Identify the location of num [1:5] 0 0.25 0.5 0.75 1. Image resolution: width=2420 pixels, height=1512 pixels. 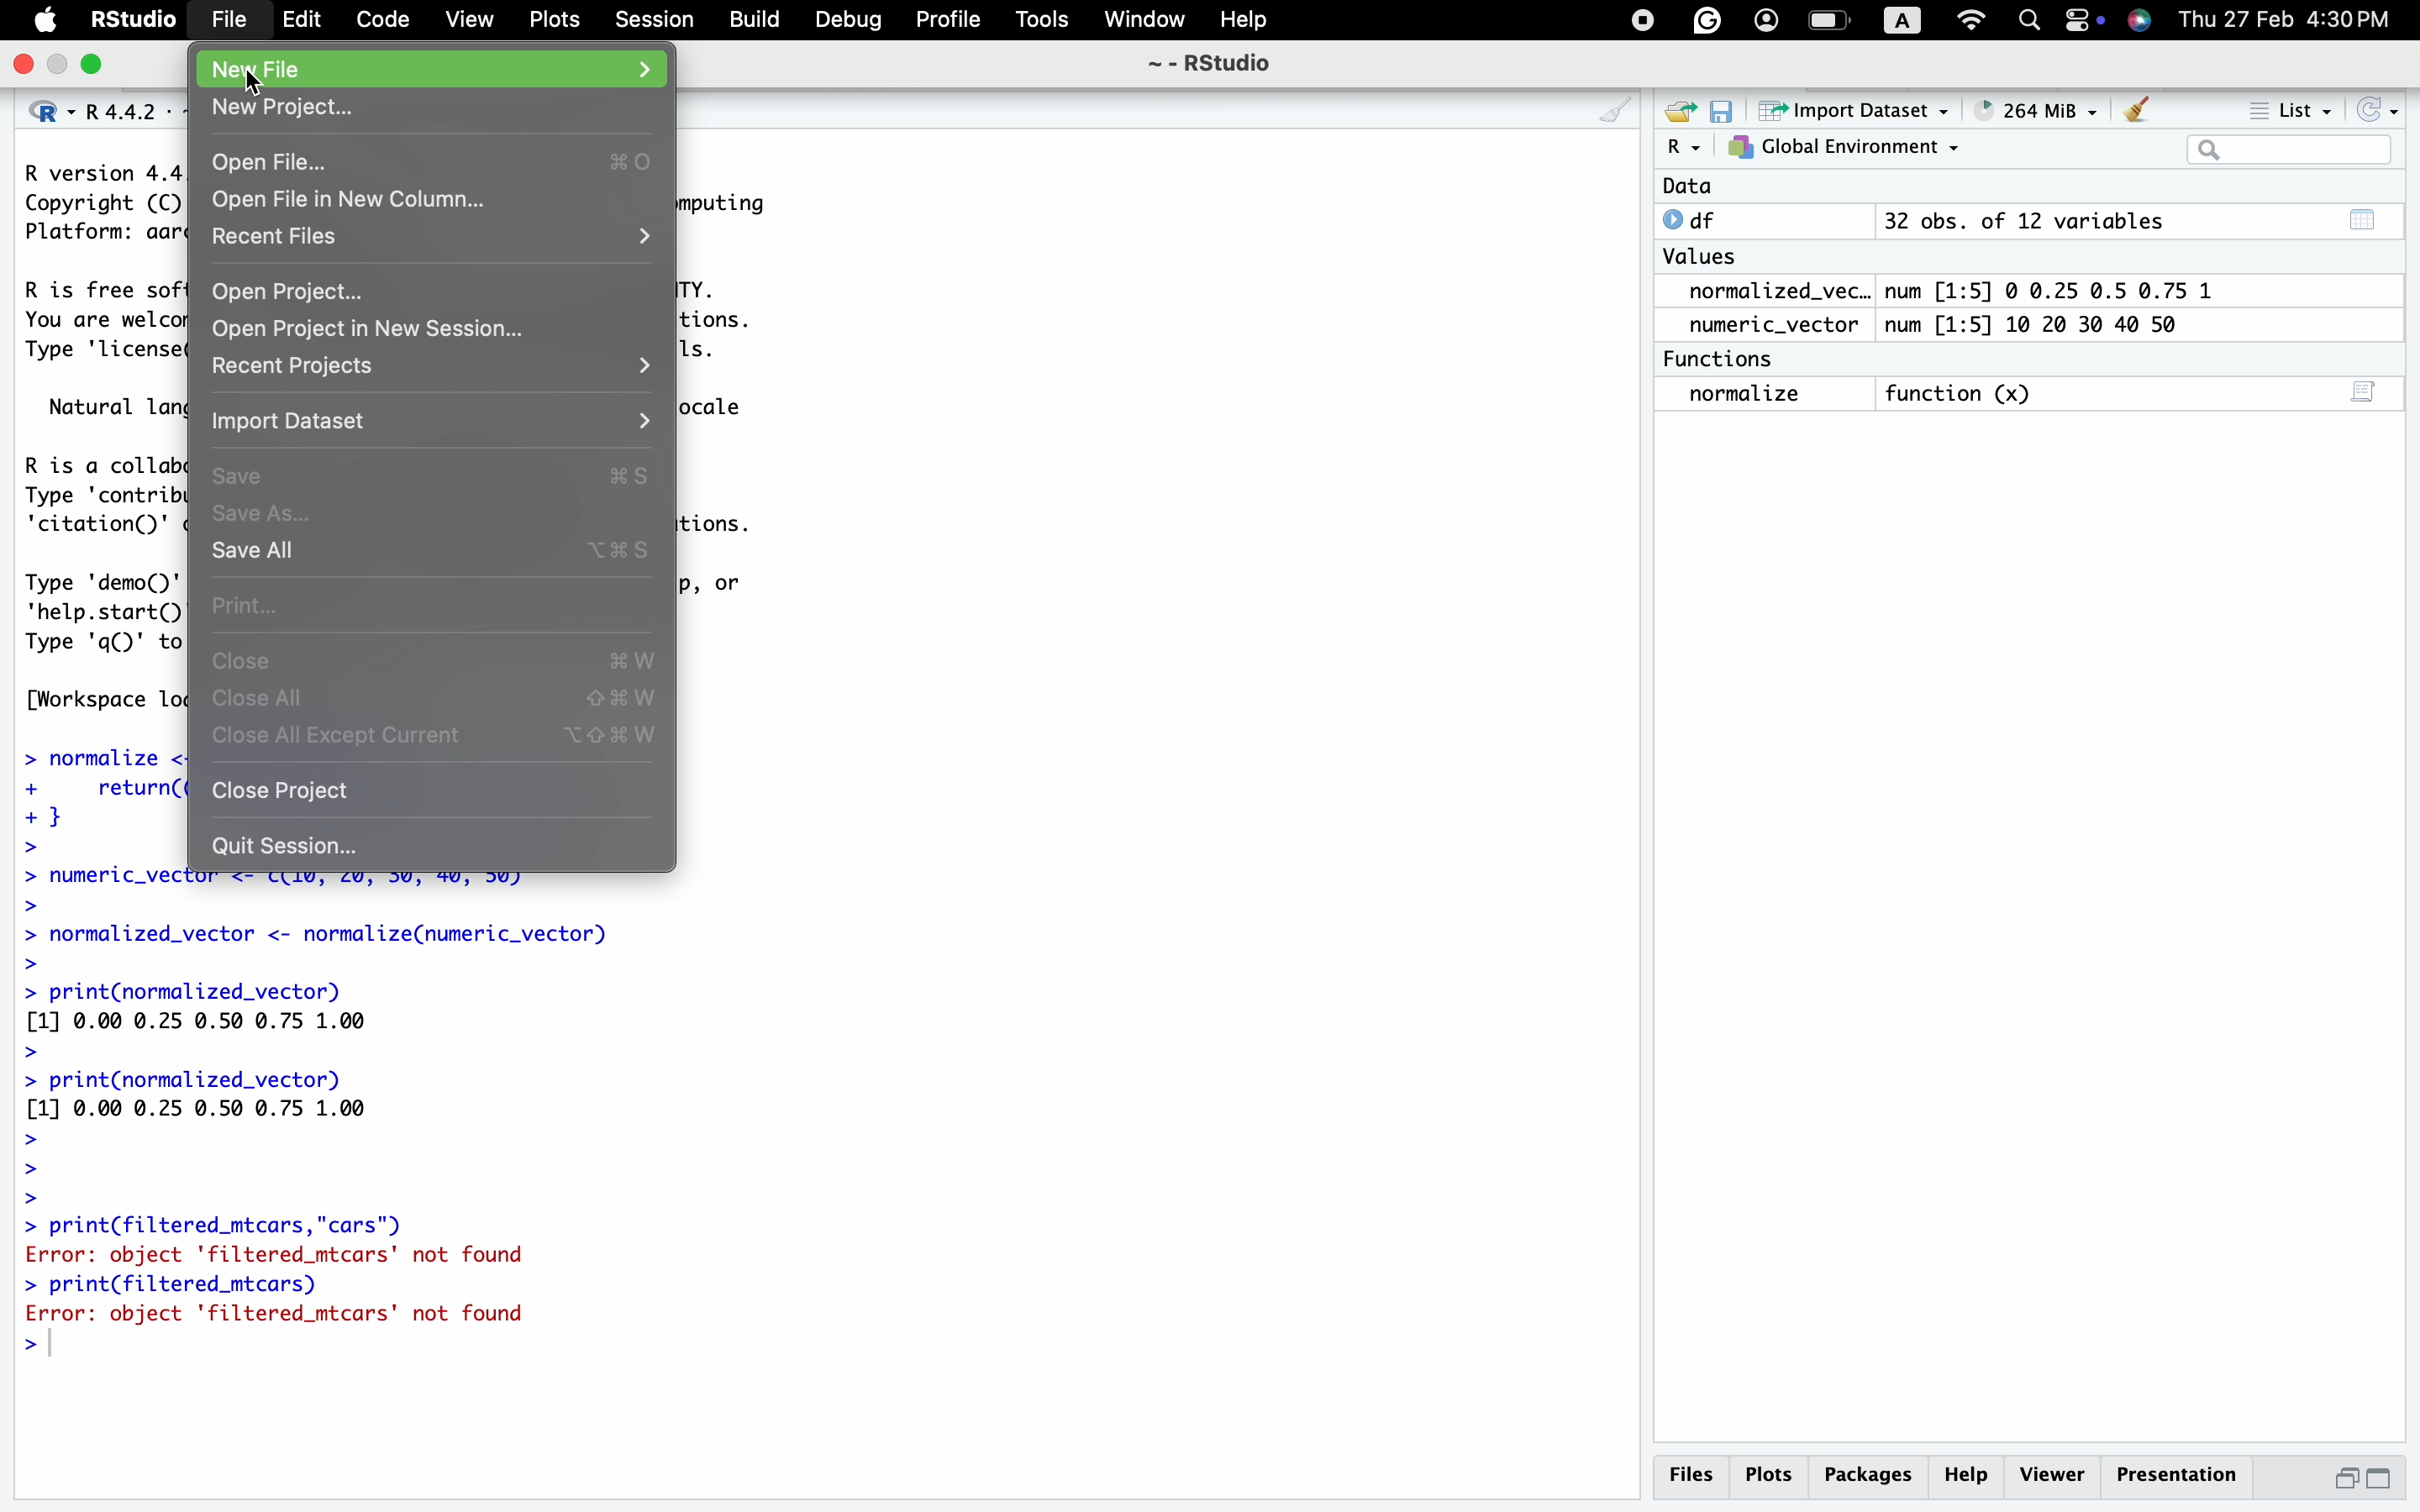
(2045, 288).